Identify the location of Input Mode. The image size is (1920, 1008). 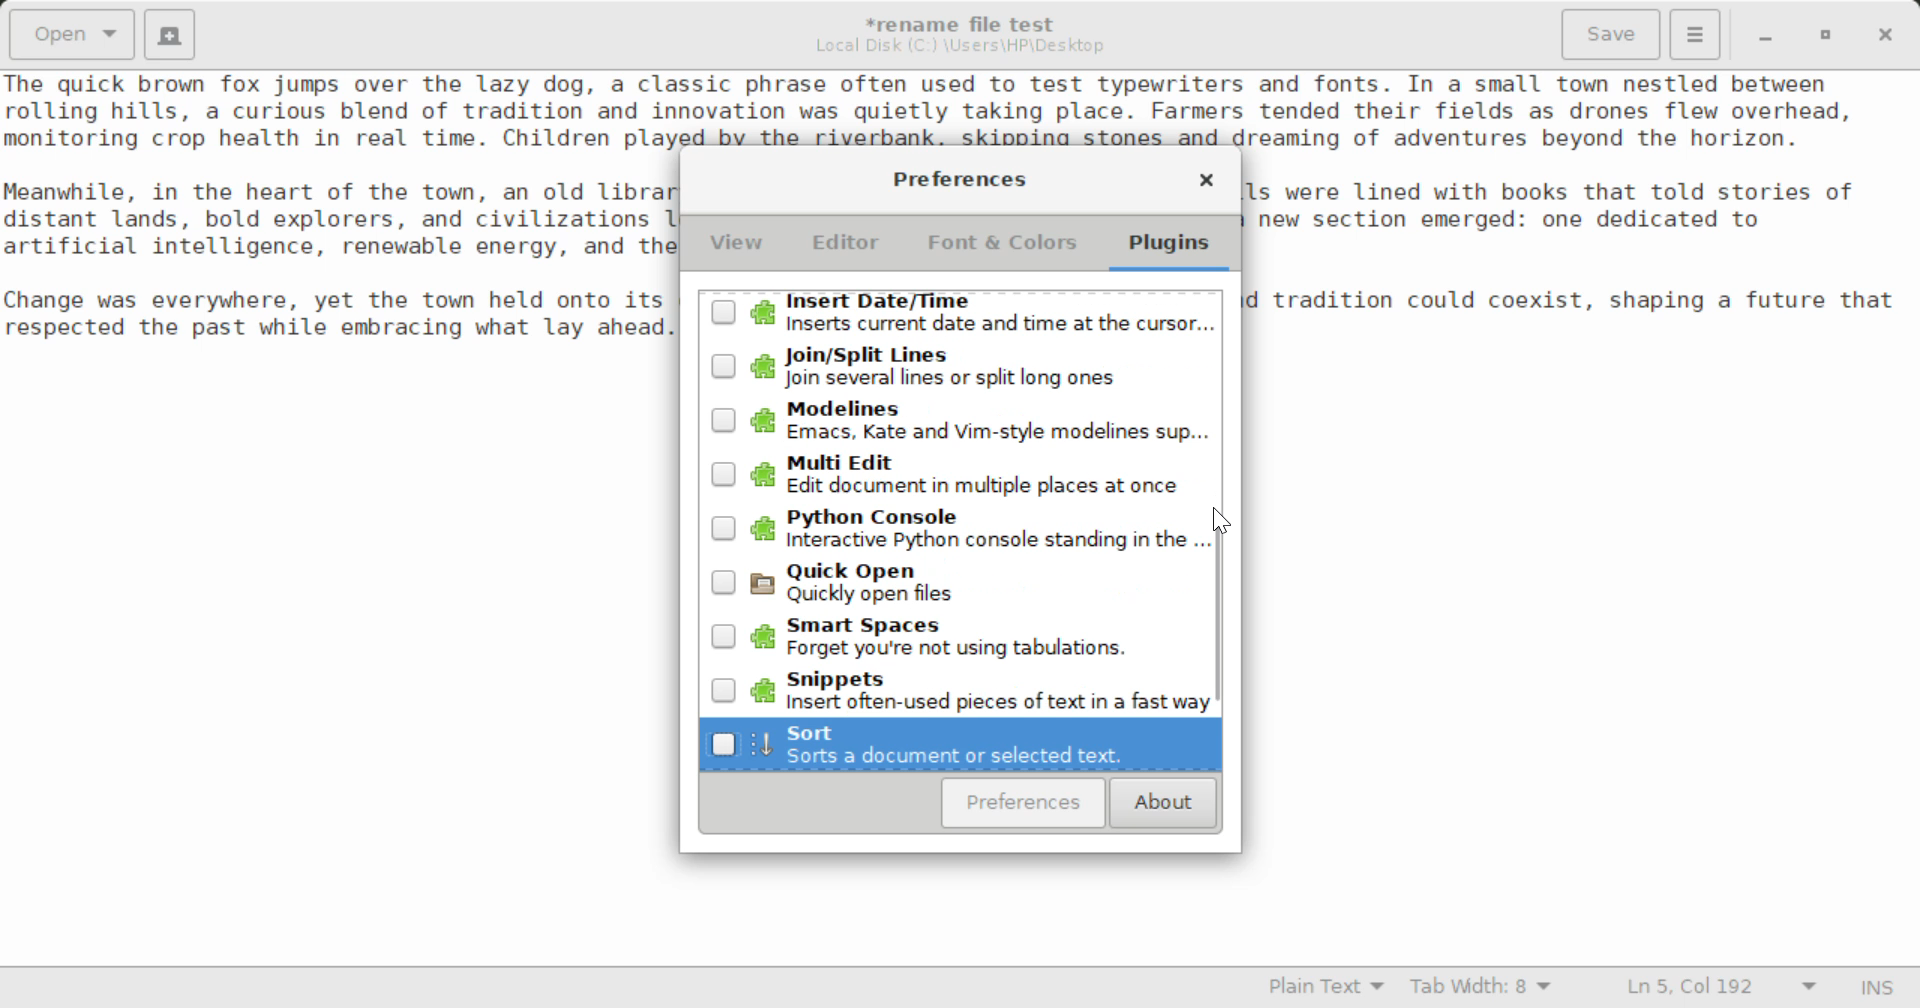
(1877, 990).